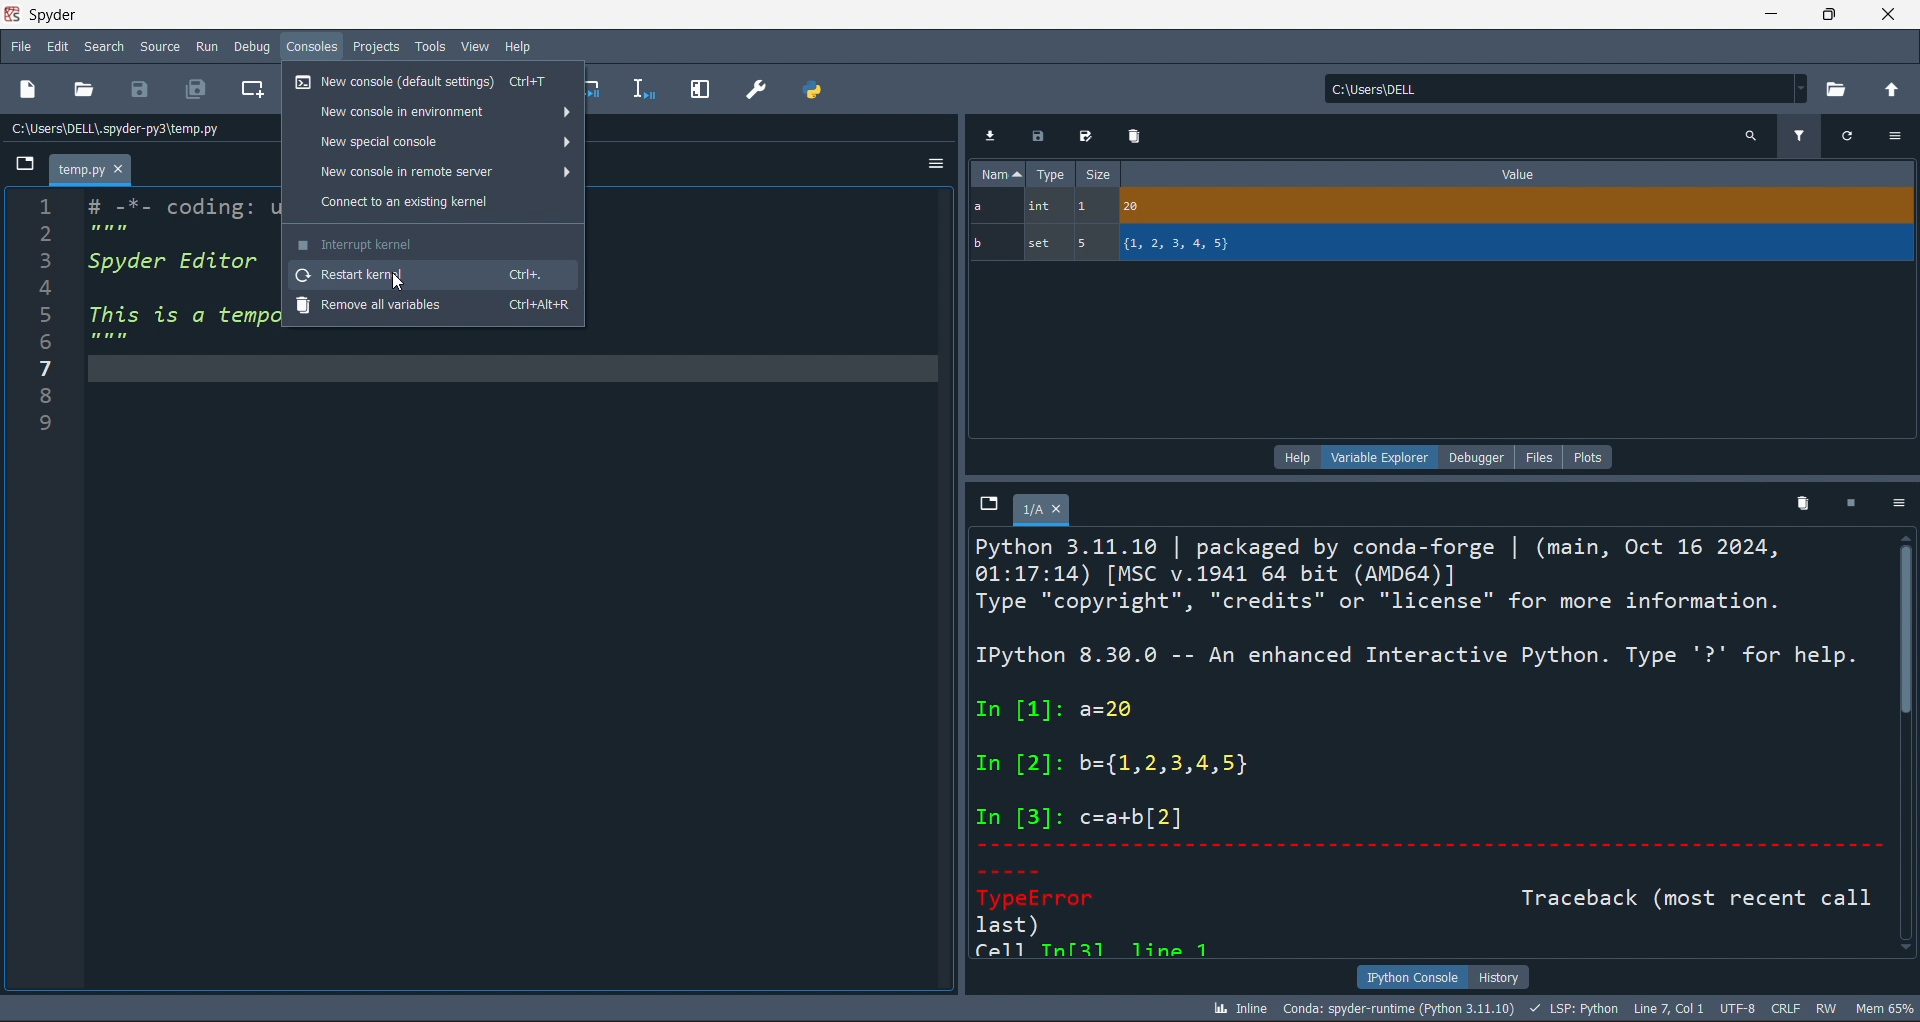  Describe the element at coordinates (429, 113) in the screenshot. I see `new console in environment` at that location.